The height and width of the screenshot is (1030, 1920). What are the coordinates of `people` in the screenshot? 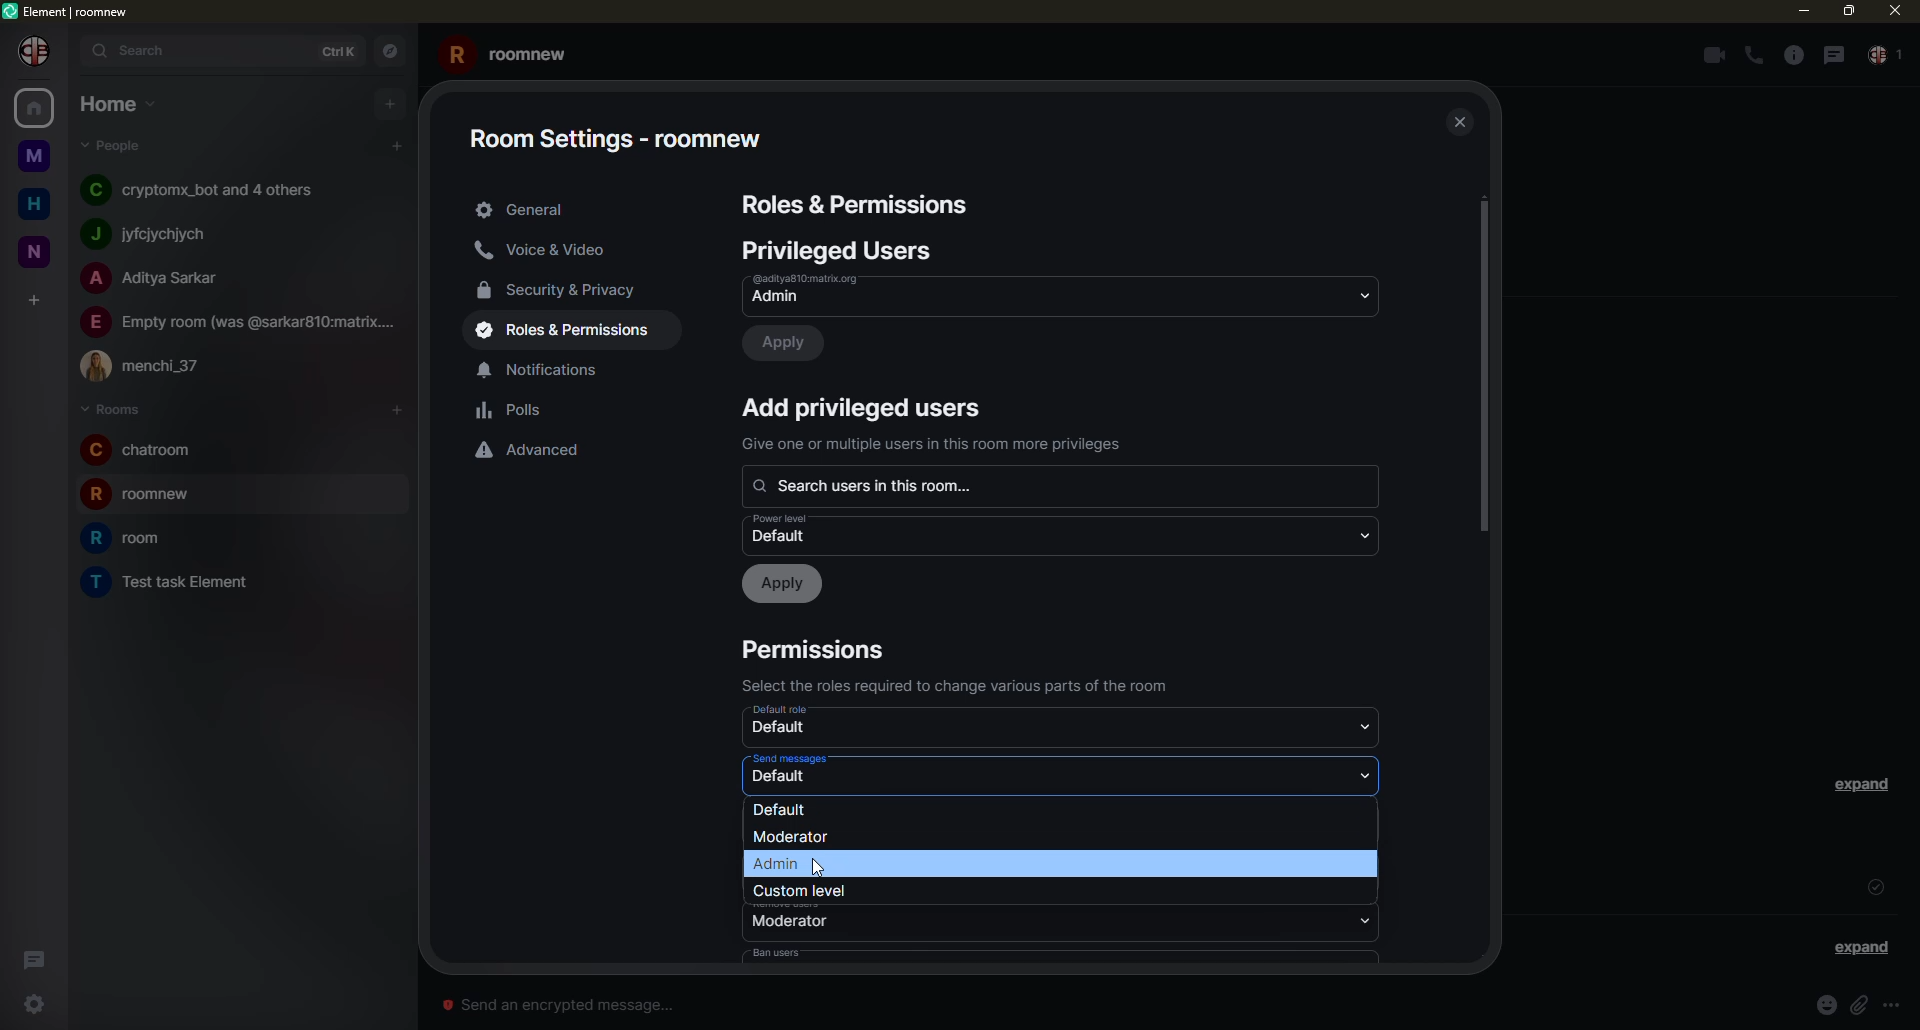 It's located at (157, 280).